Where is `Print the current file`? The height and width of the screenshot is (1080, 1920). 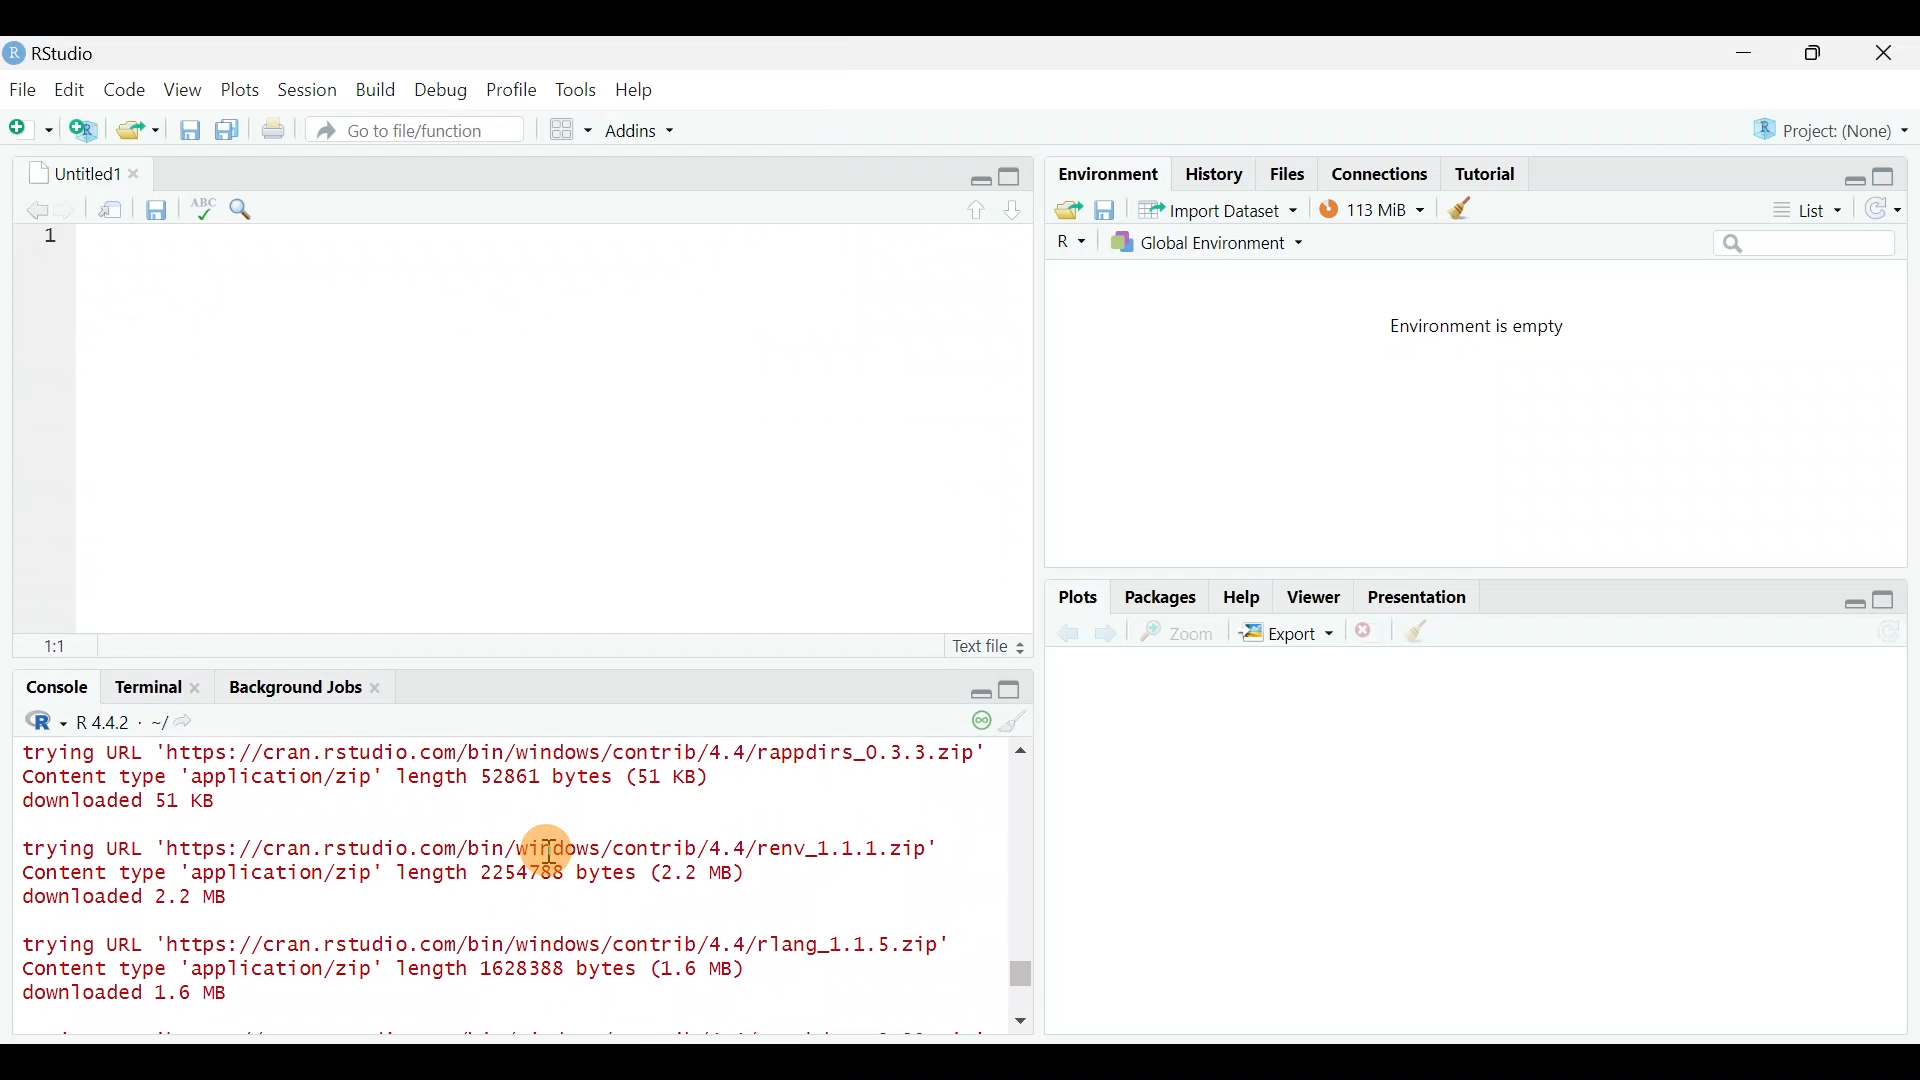
Print the current file is located at coordinates (275, 130).